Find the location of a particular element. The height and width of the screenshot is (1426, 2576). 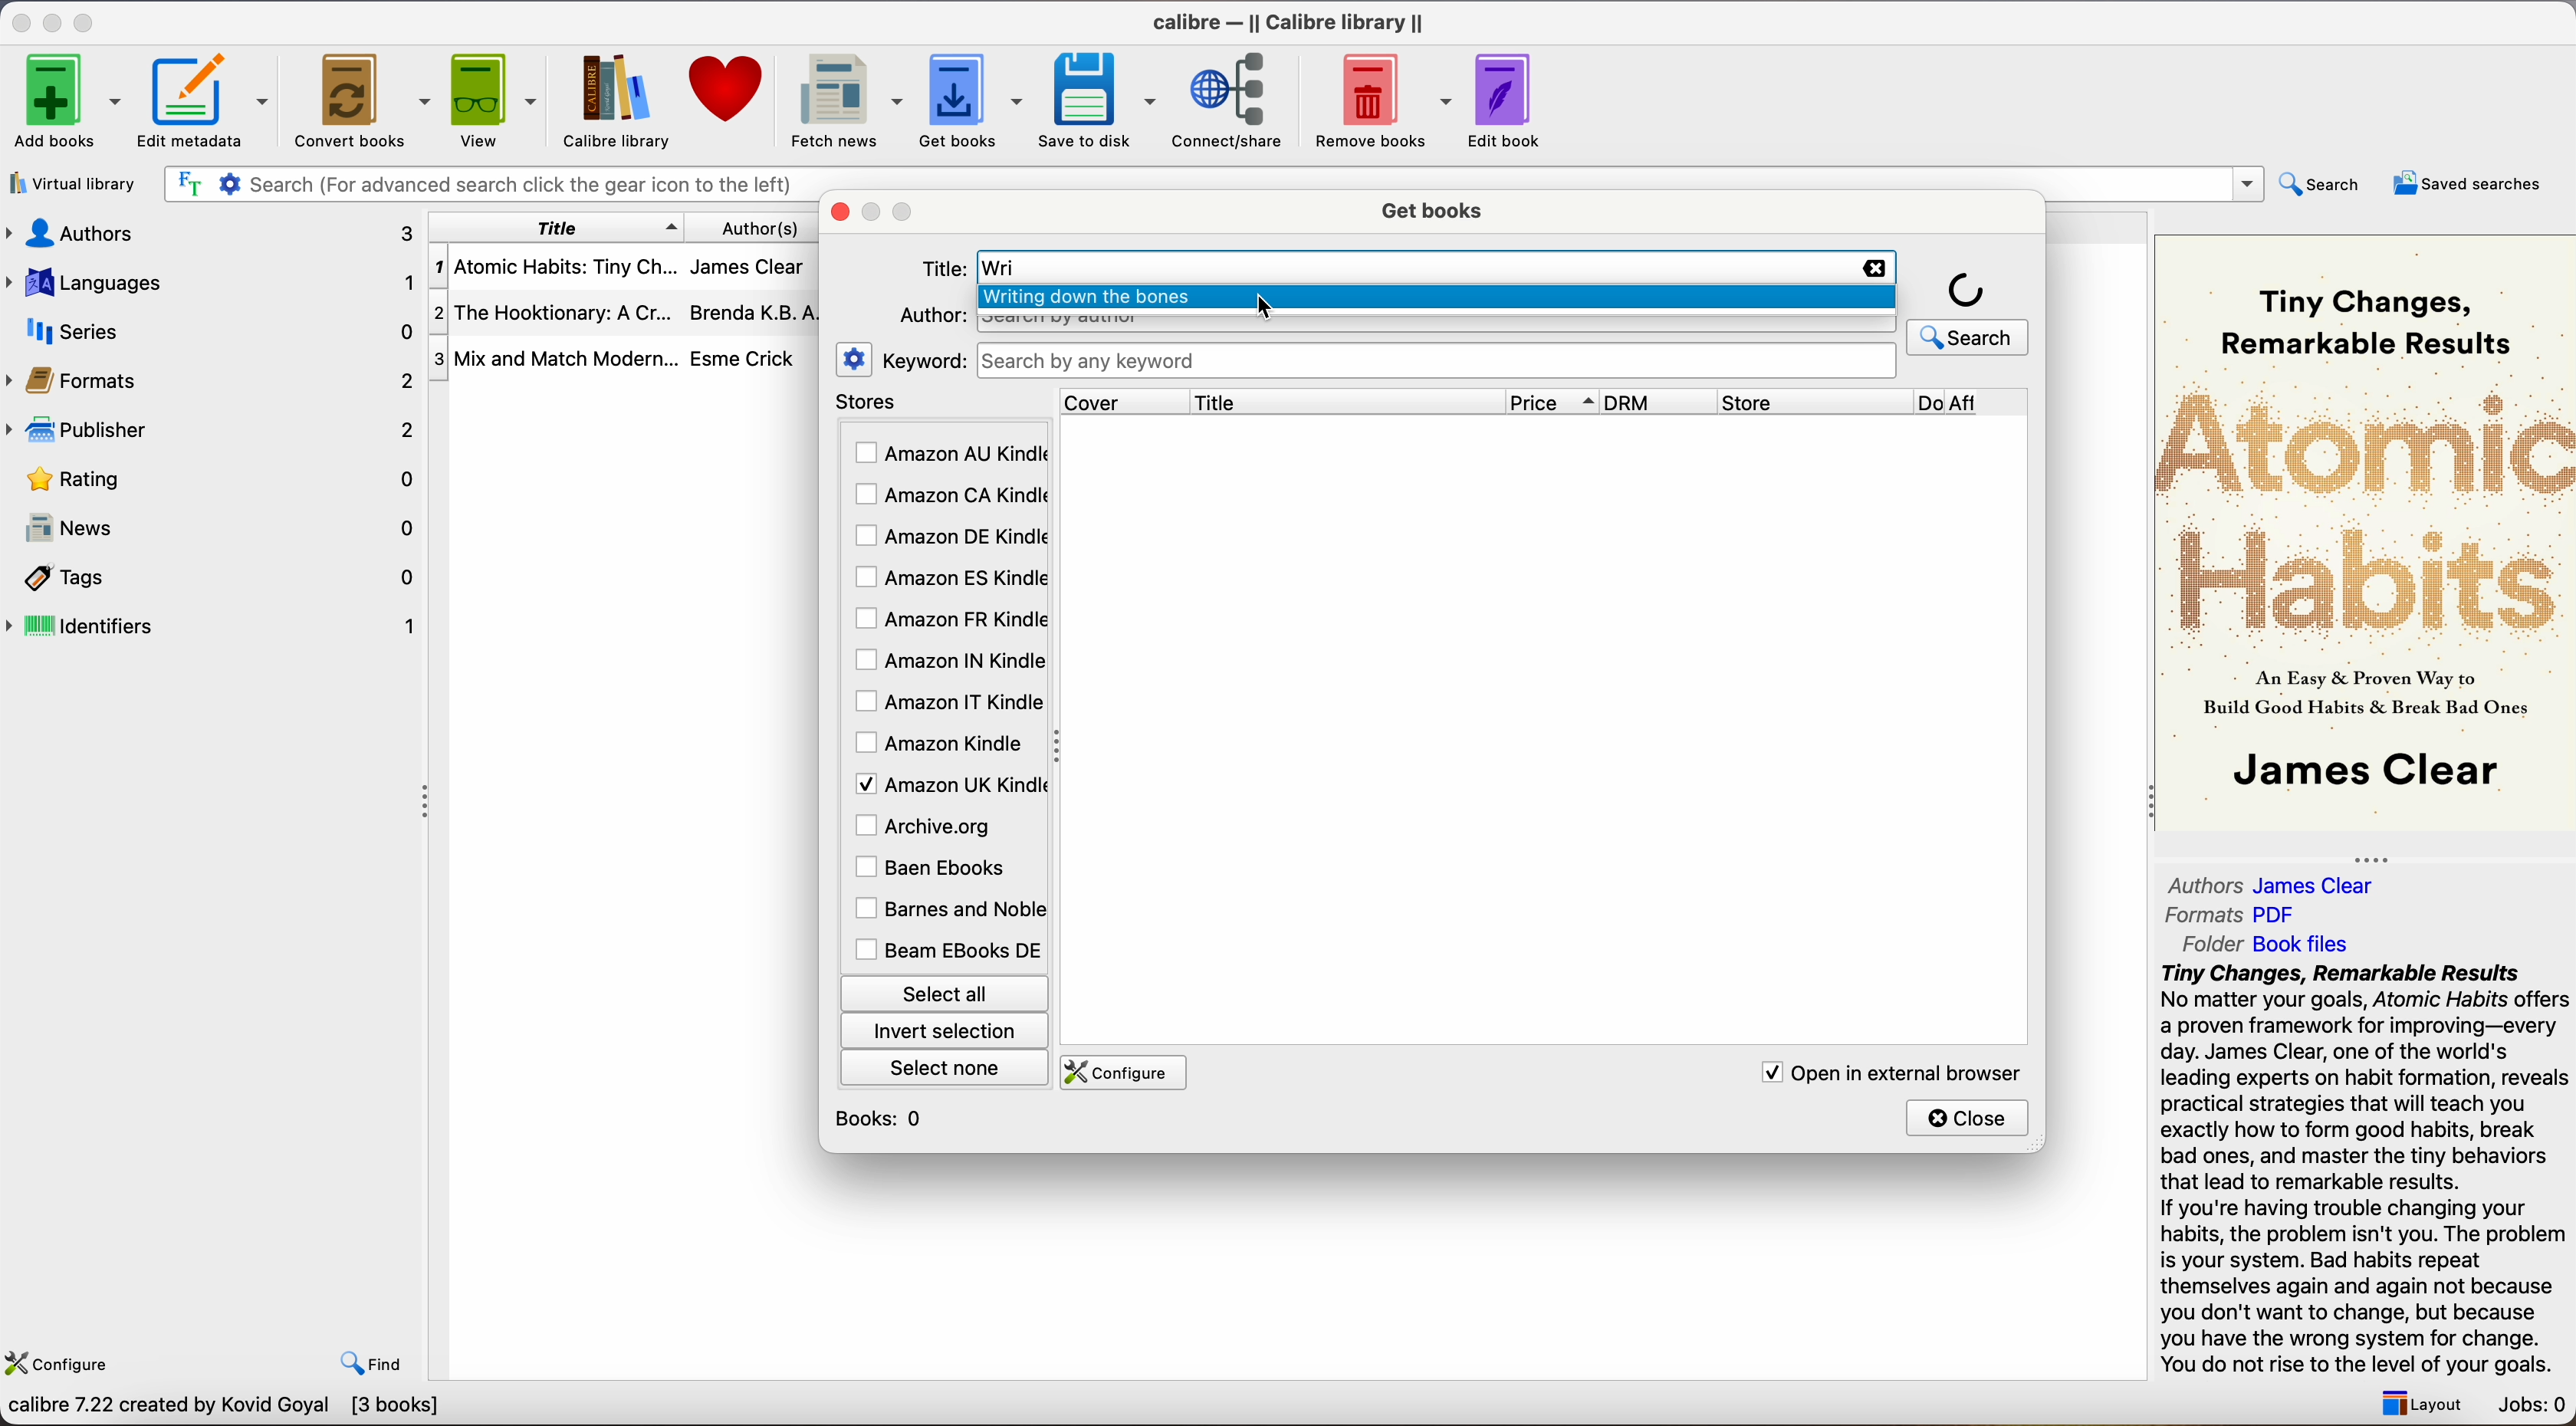

view is located at coordinates (497, 99).